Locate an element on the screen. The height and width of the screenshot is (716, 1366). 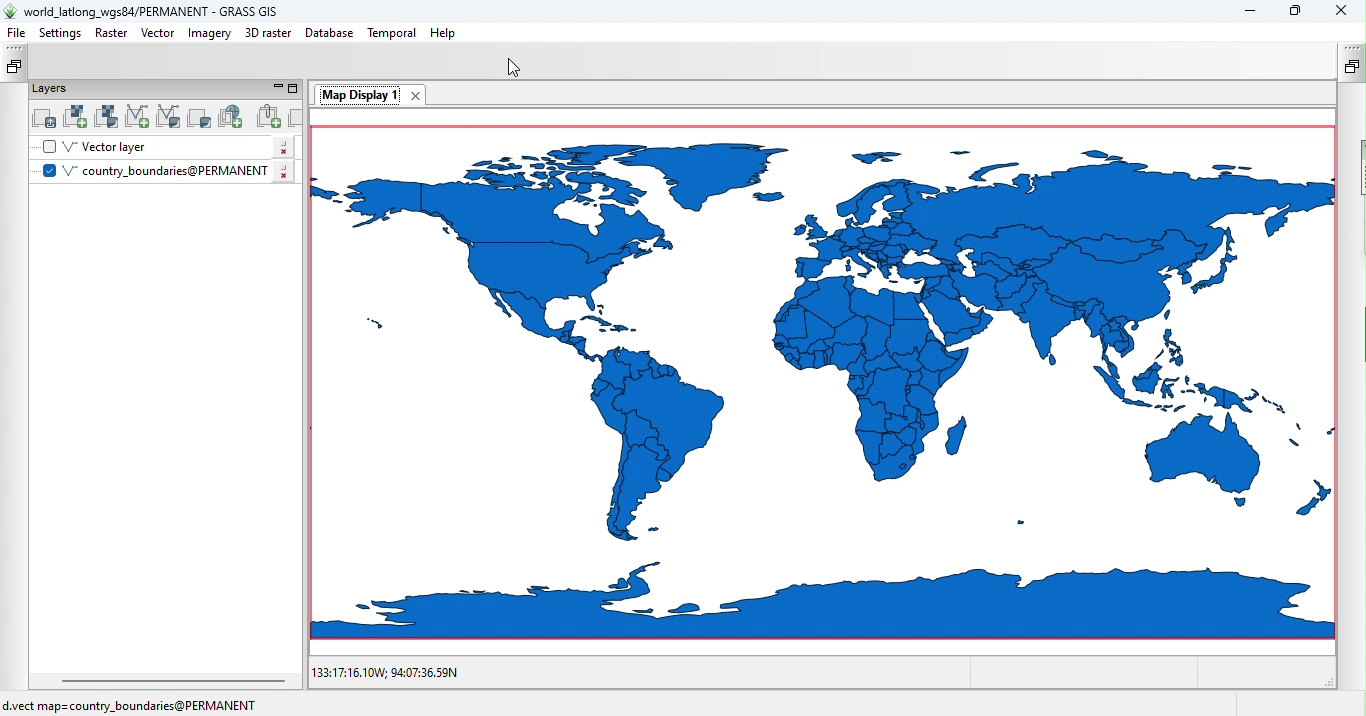
Vector is located at coordinates (156, 34).